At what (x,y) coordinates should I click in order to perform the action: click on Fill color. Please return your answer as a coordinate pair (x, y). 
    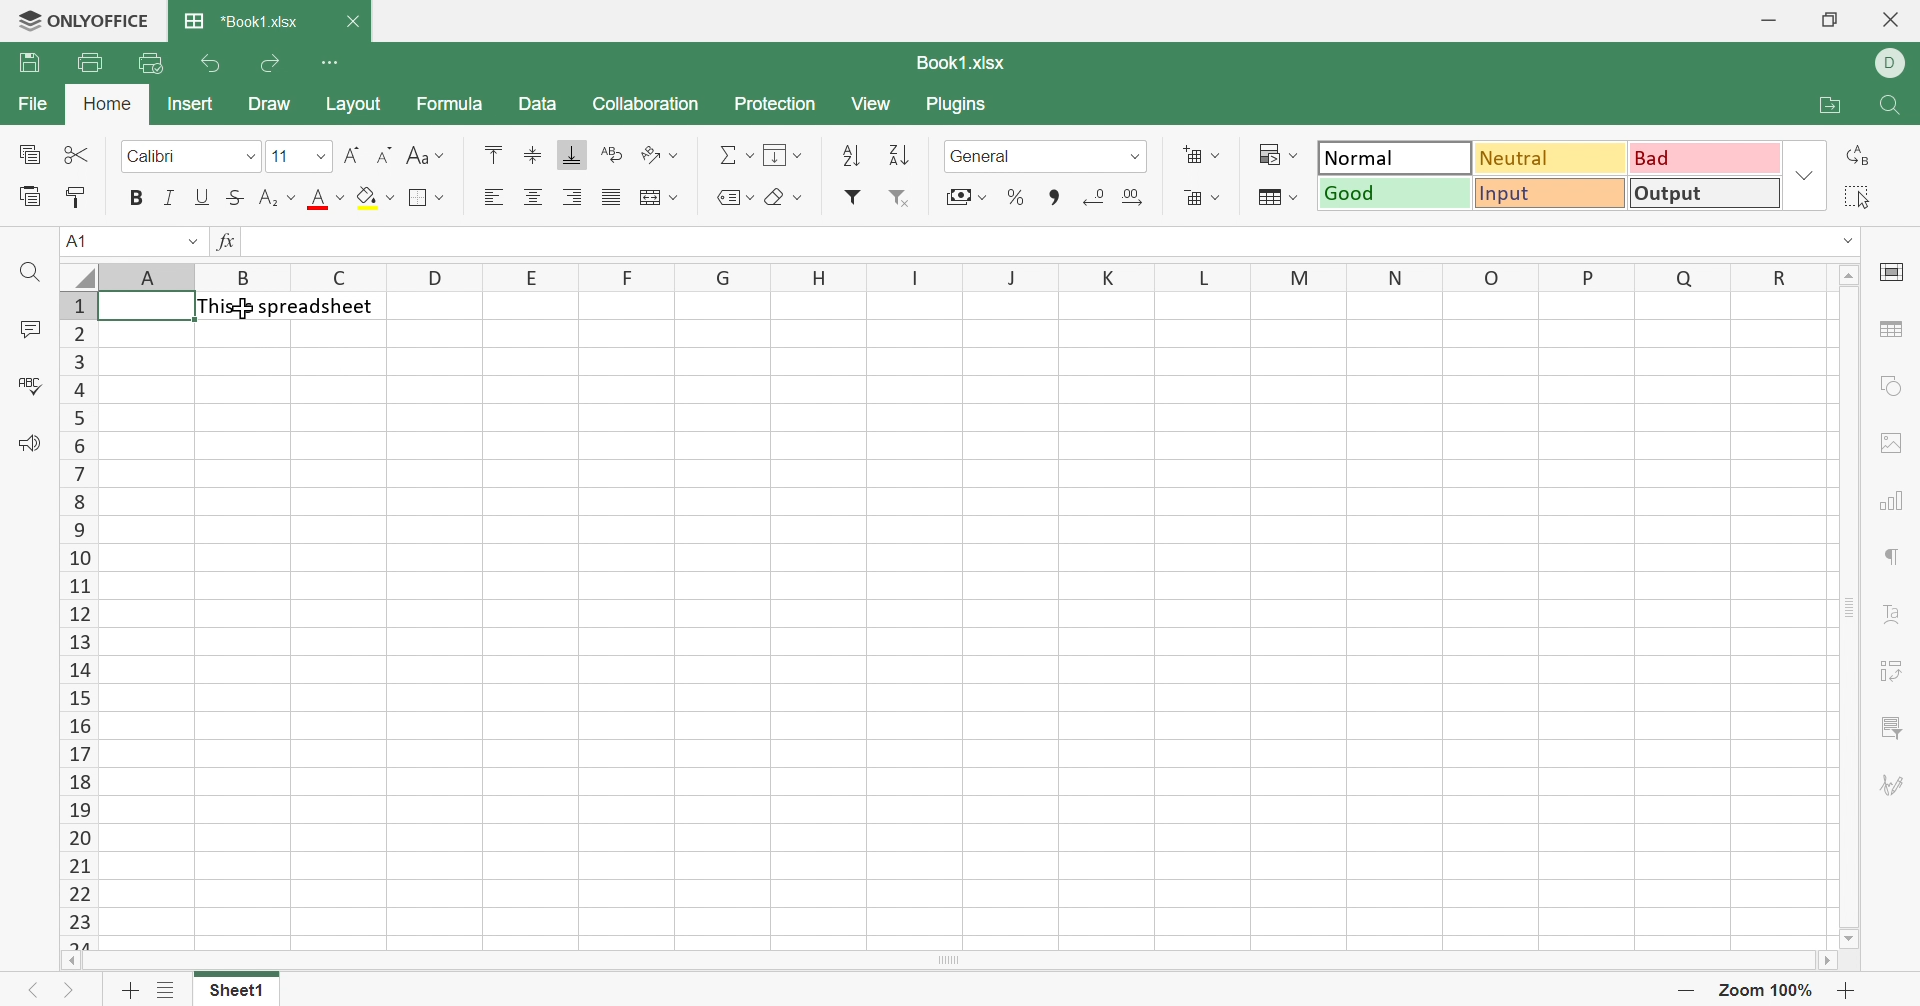
    Looking at the image, I should click on (369, 199).